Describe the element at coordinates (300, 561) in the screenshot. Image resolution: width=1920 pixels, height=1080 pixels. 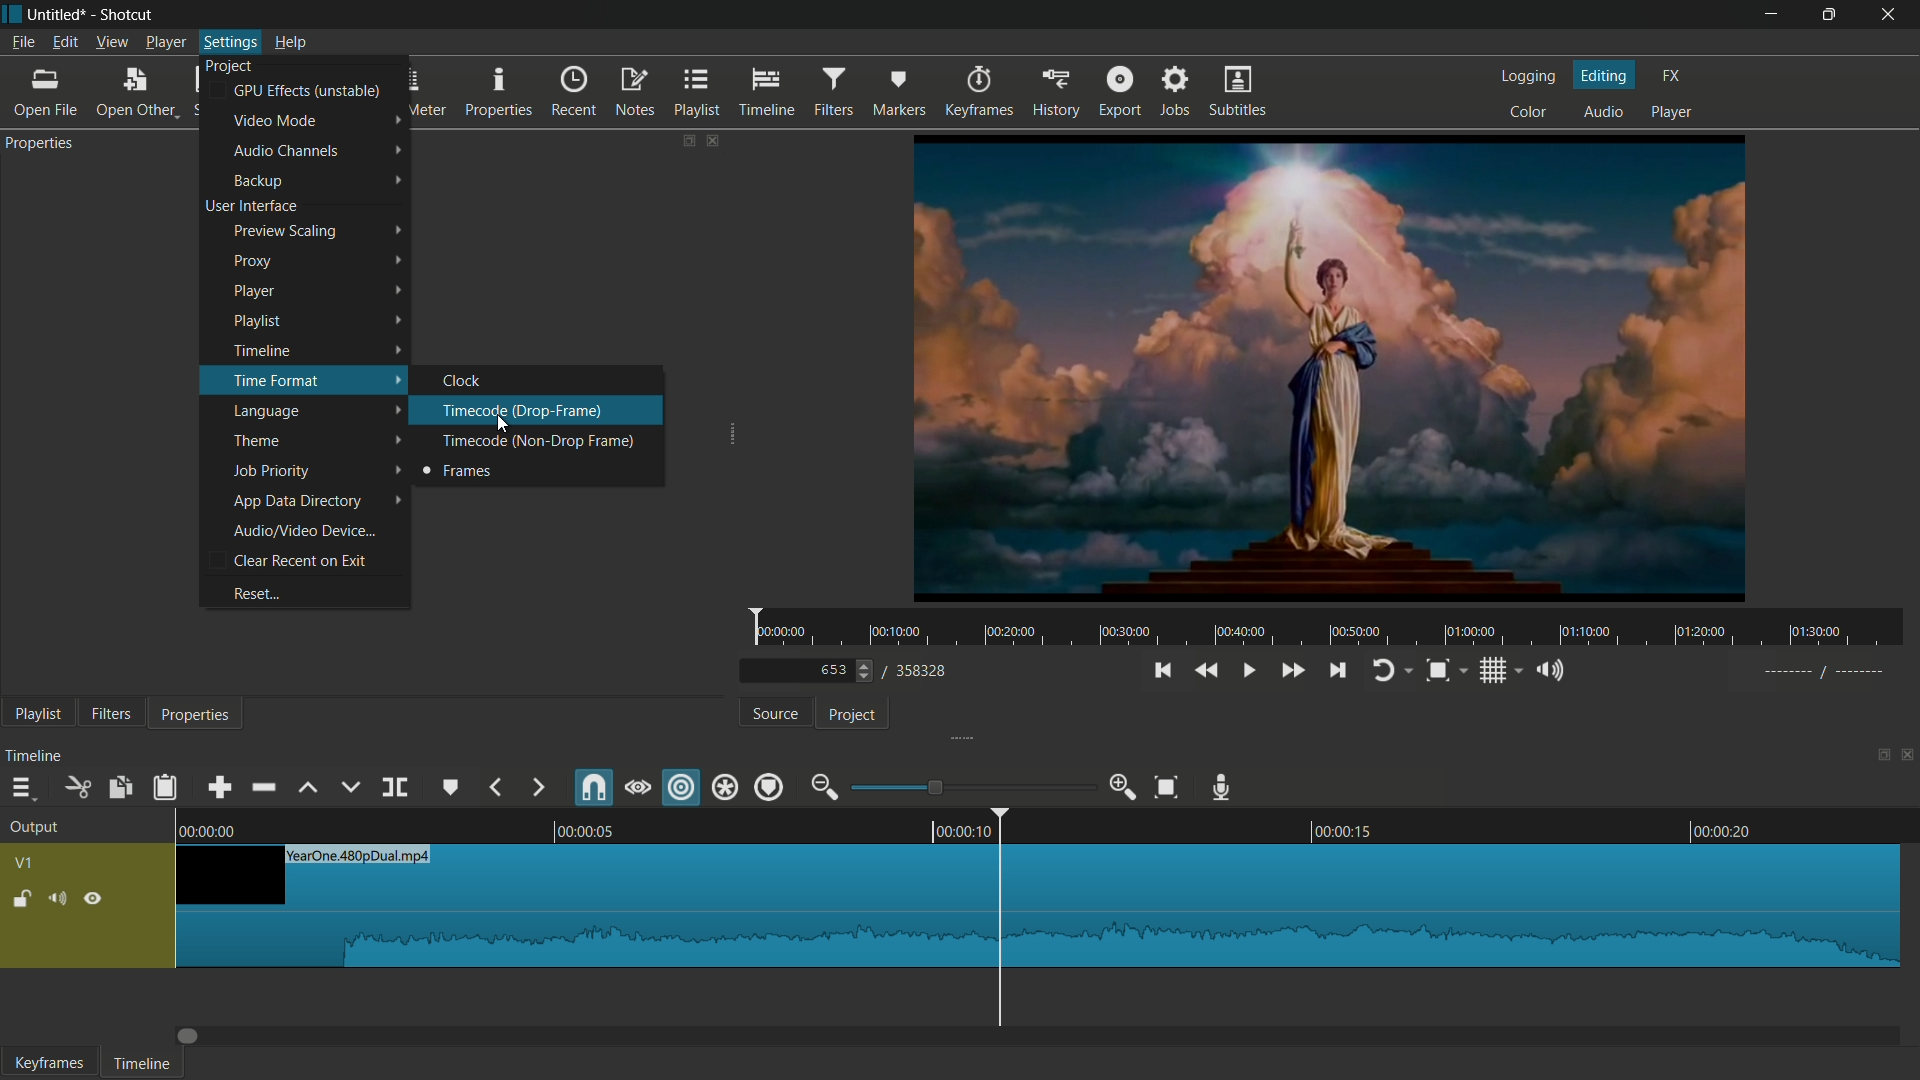
I see `clear recent on exit` at that location.